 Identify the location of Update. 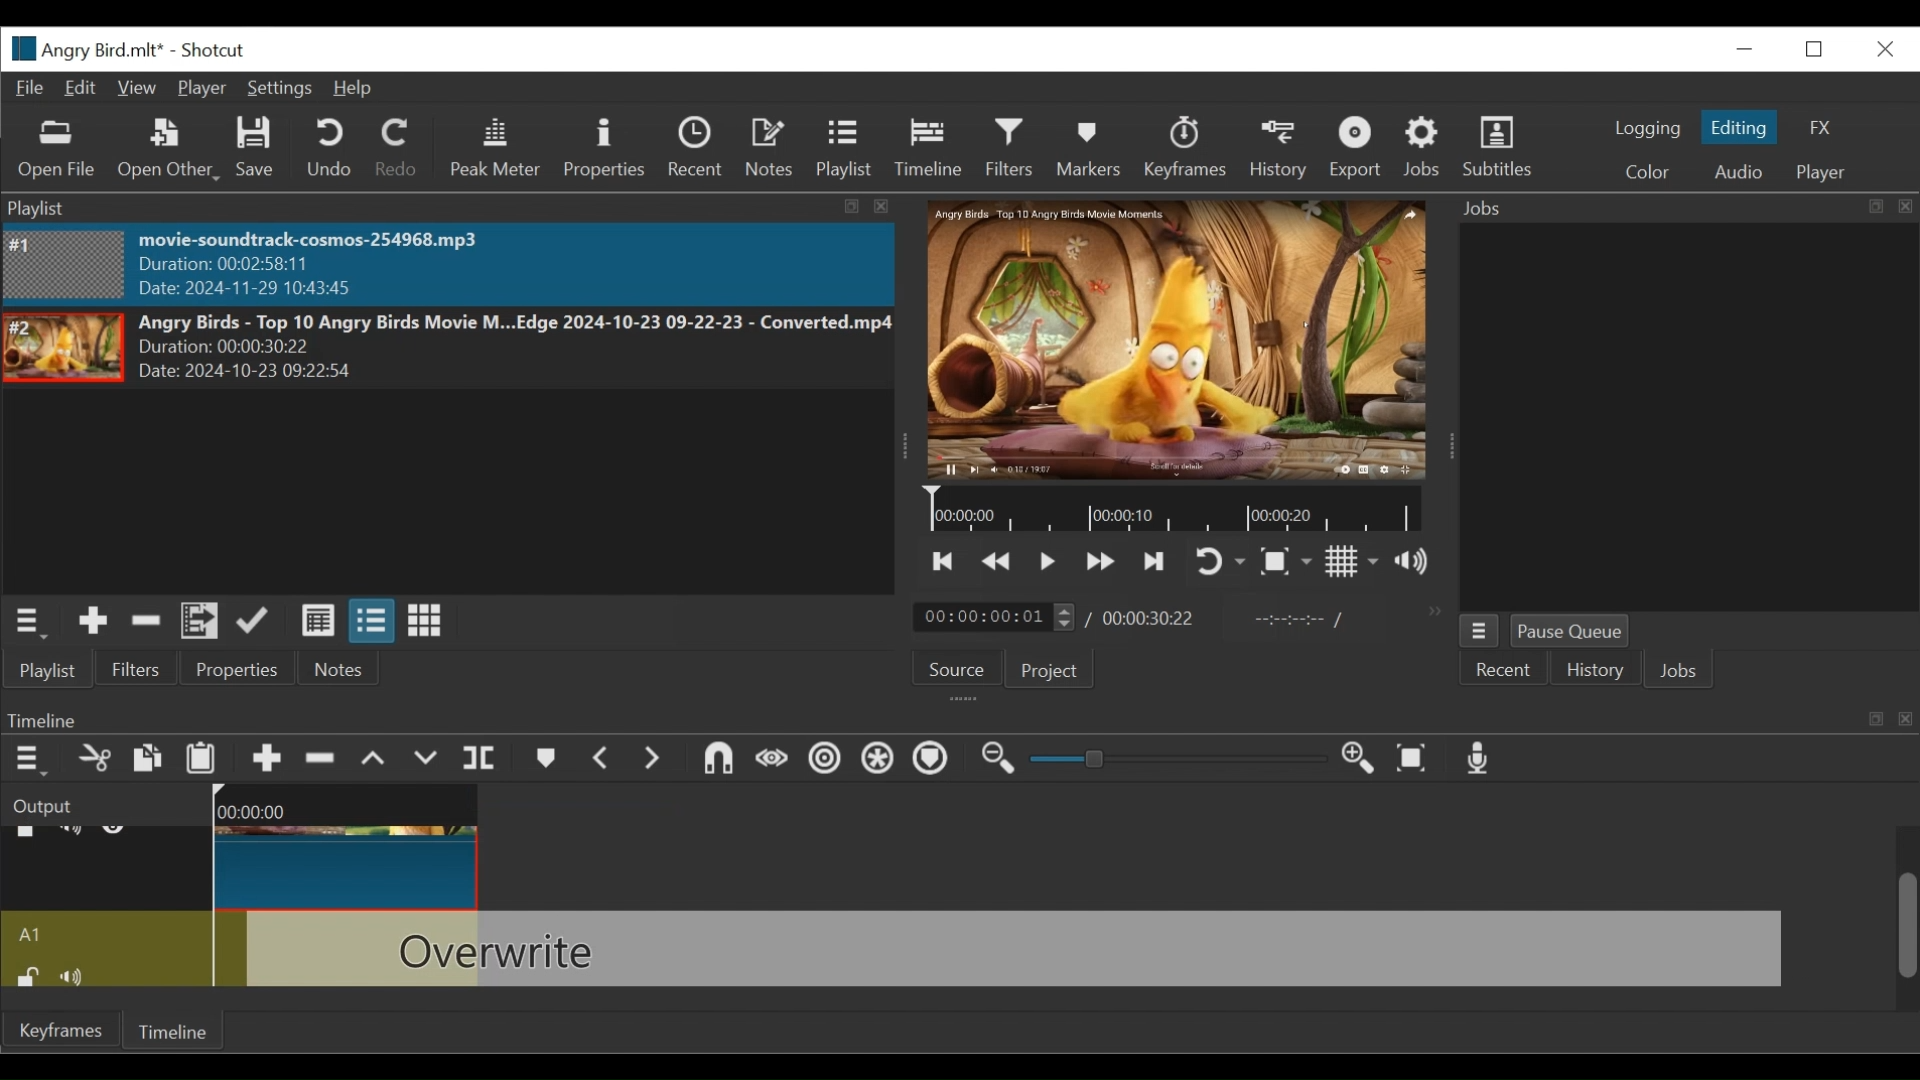
(259, 621).